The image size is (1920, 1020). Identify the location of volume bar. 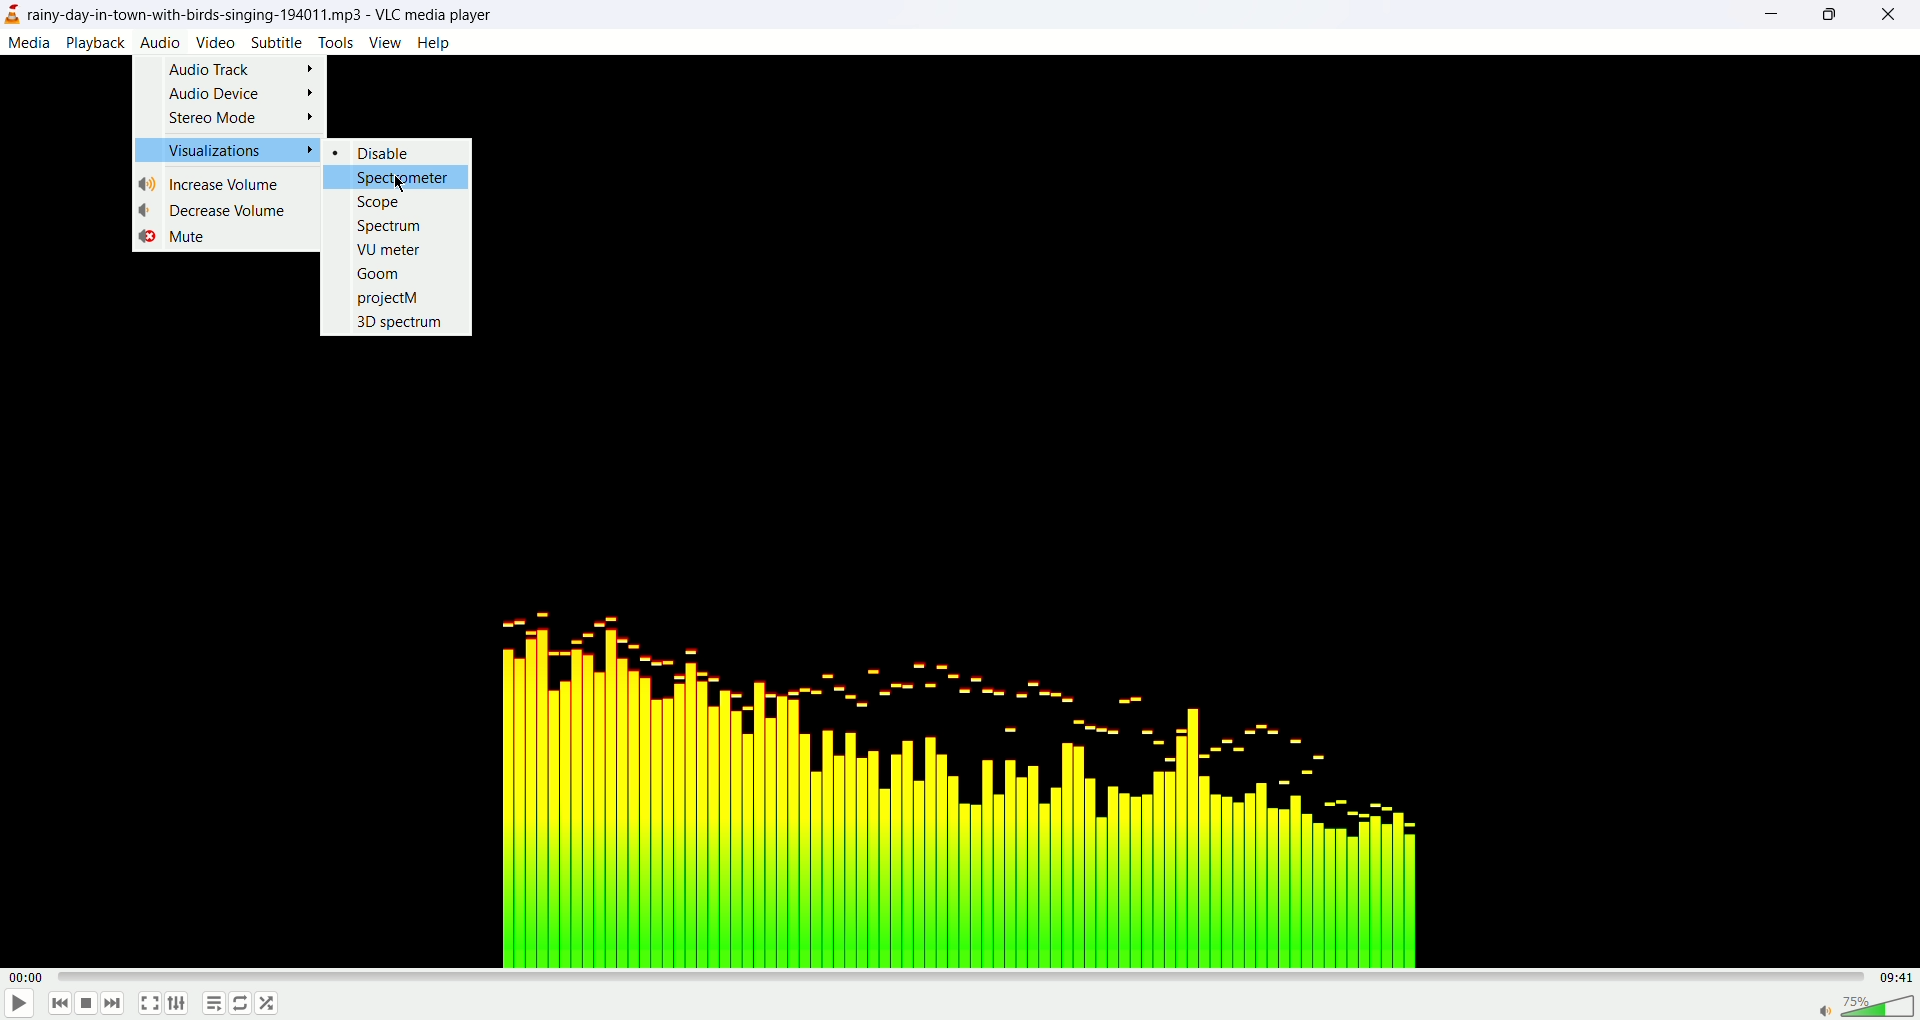
(1867, 1005).